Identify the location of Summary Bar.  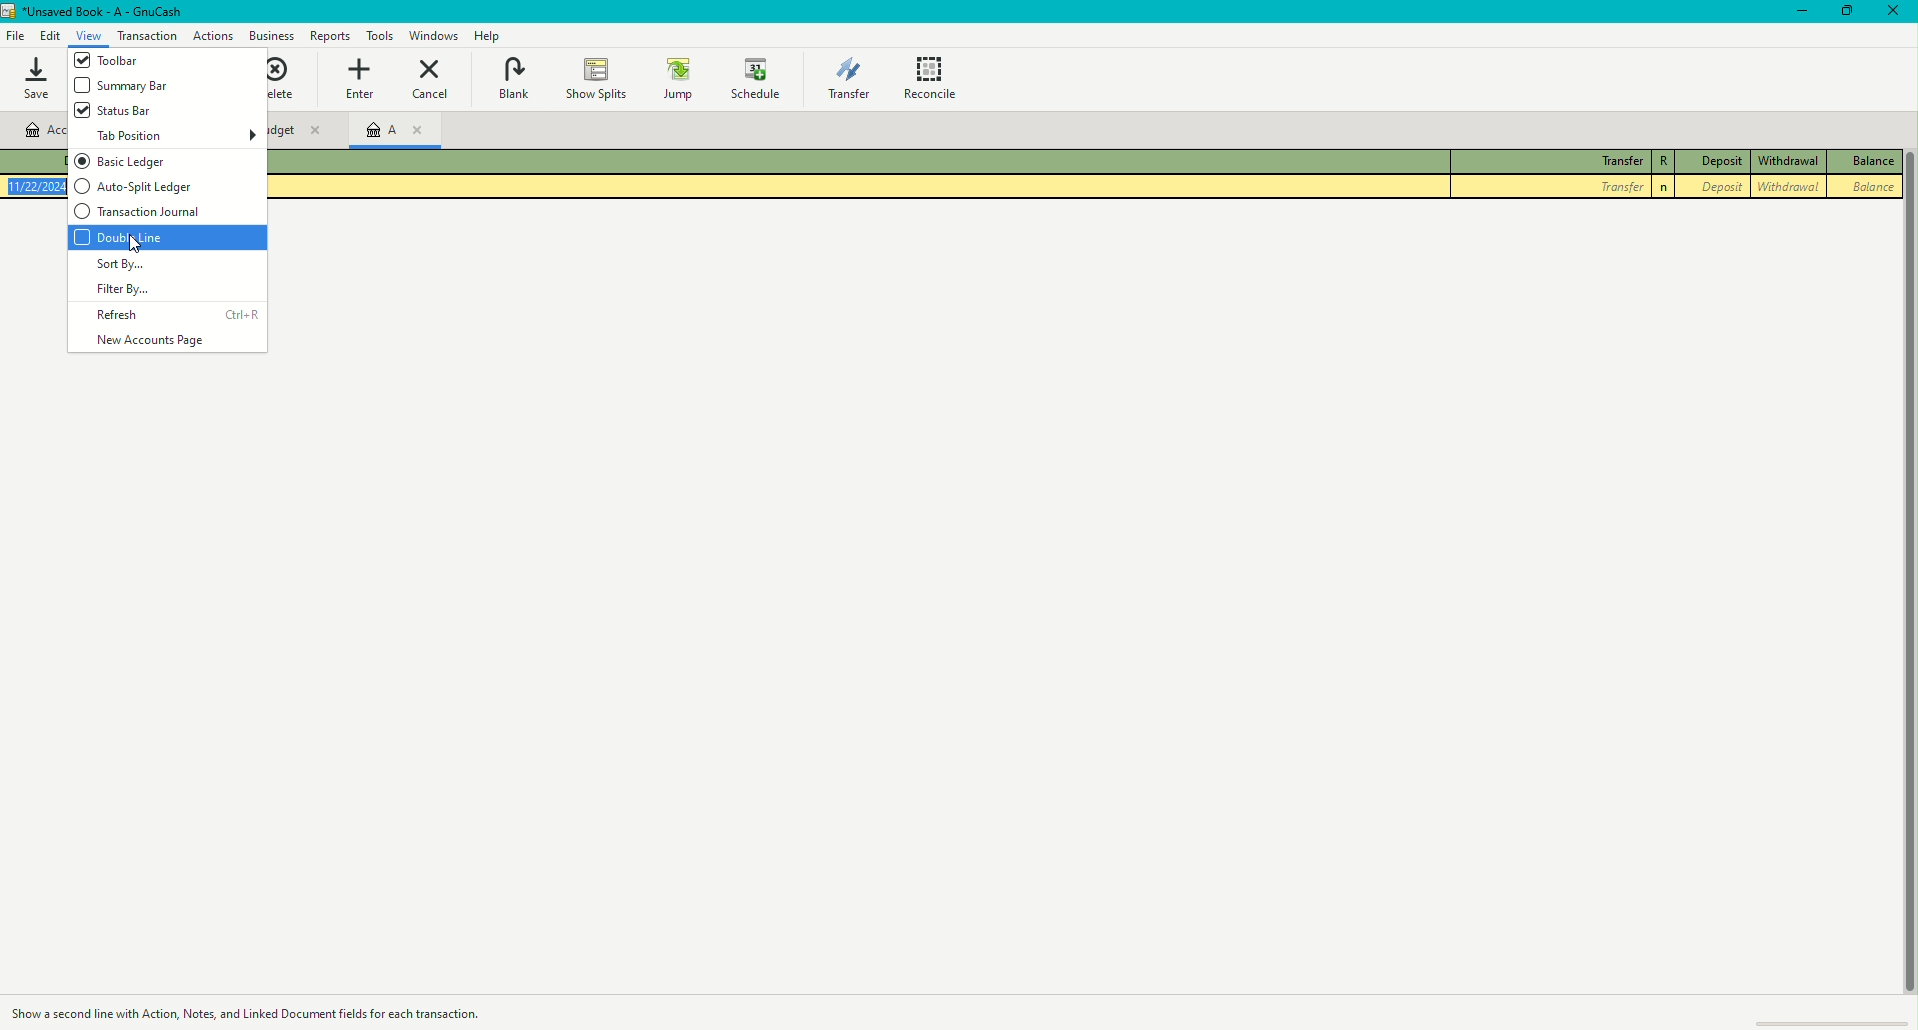
(167, 86).